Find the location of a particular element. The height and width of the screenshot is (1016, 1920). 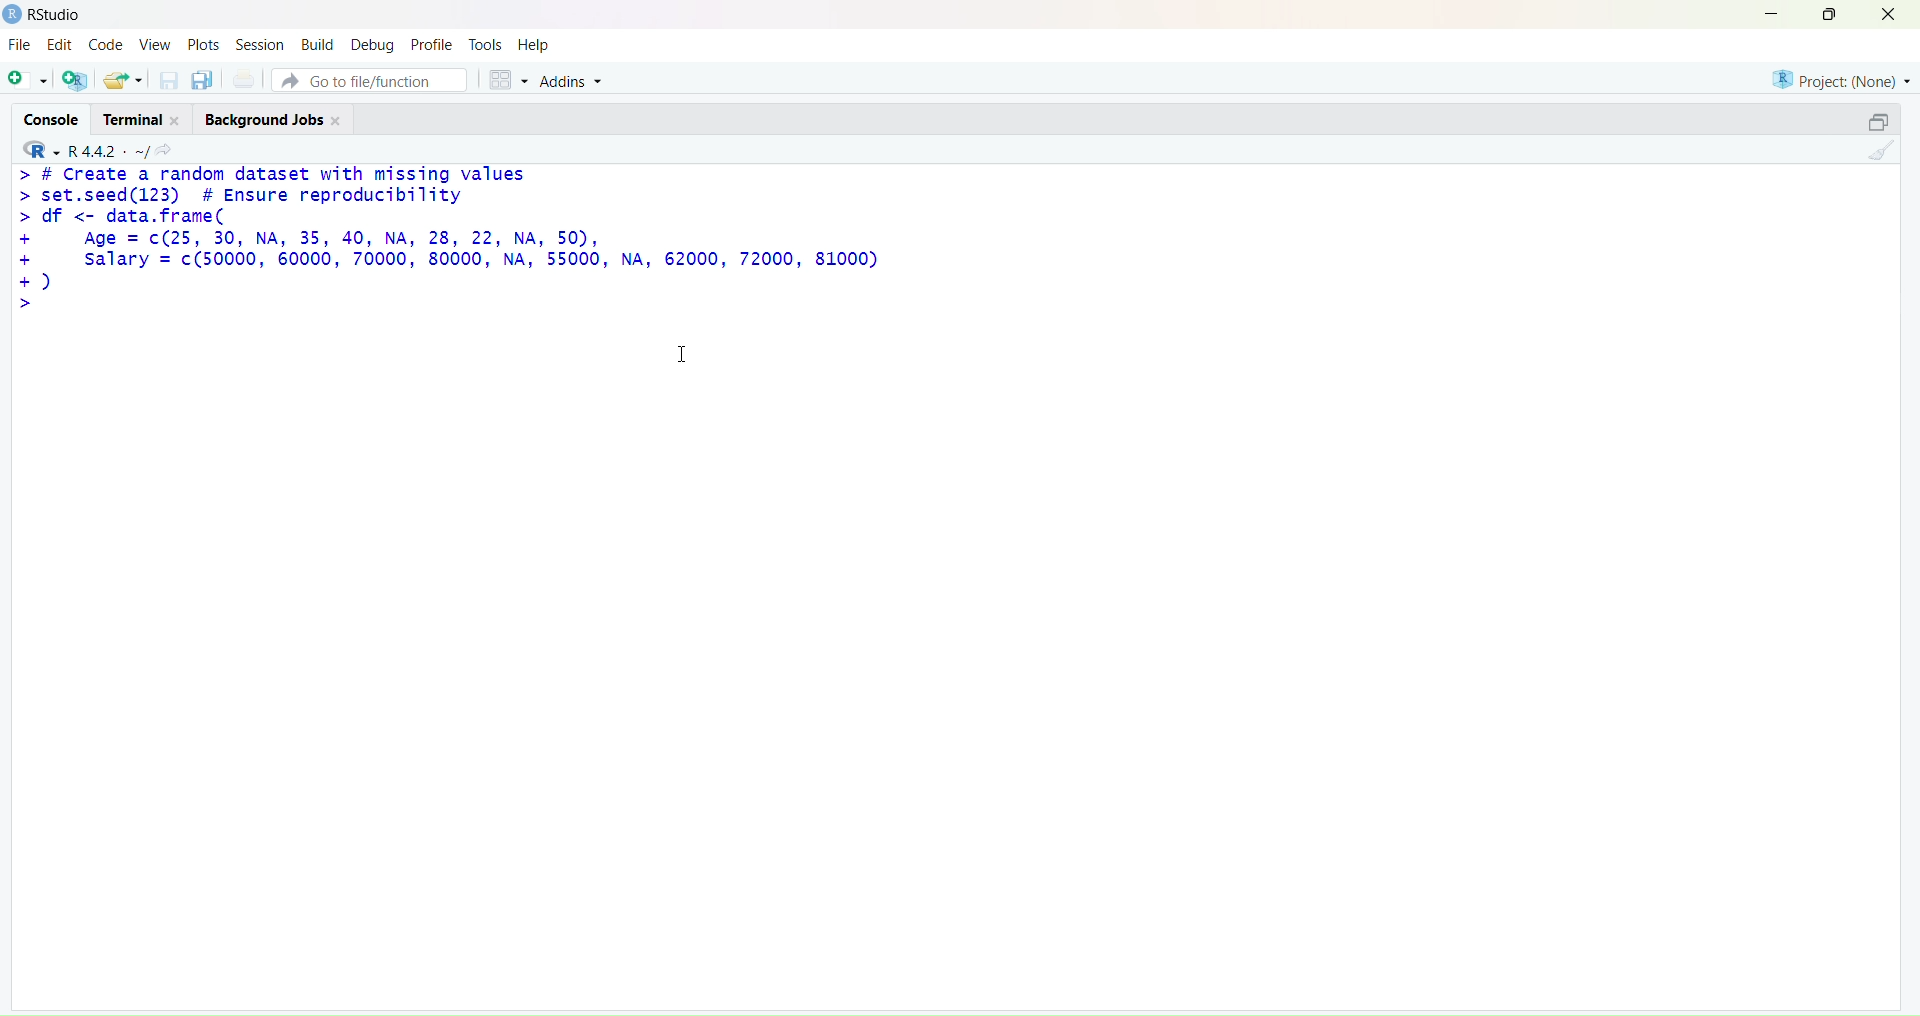

profile is located at coordinates (430, 44).